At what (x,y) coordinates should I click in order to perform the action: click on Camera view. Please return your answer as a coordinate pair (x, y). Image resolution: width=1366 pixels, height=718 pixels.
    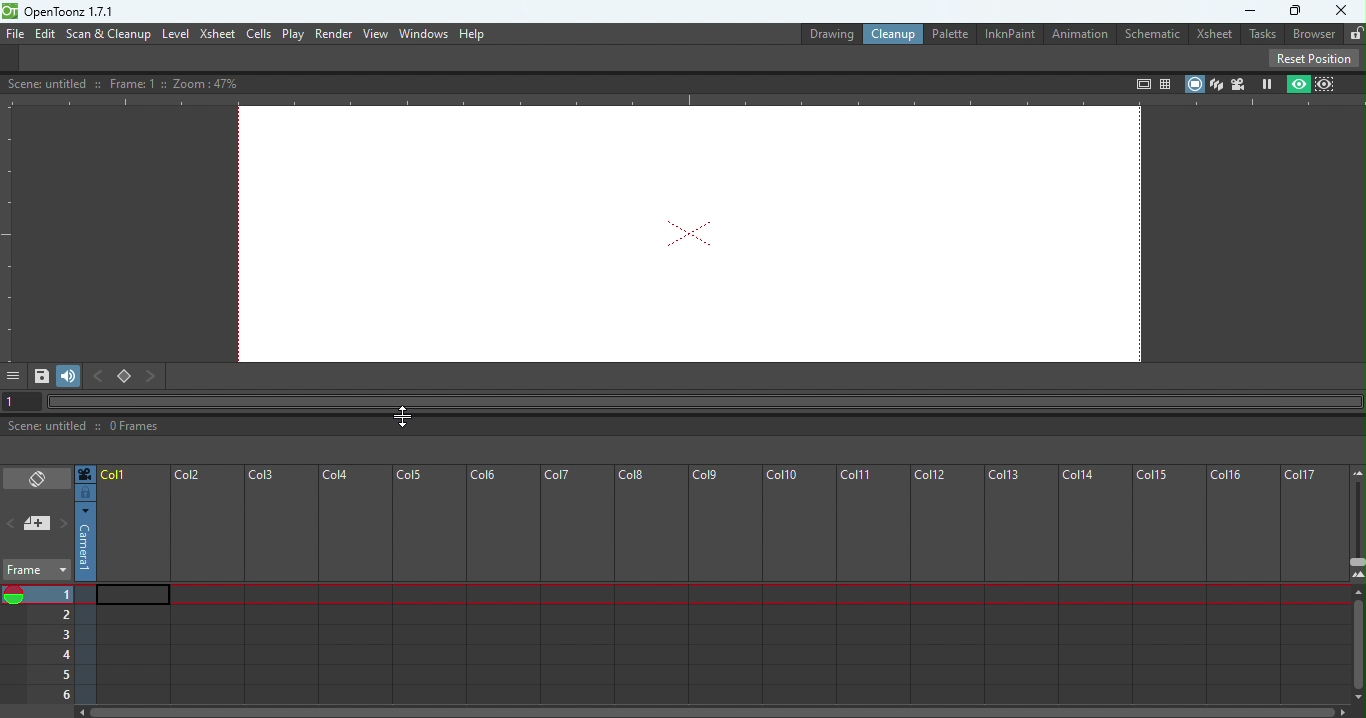
    Looking at the image, I should click on (1239, 84).